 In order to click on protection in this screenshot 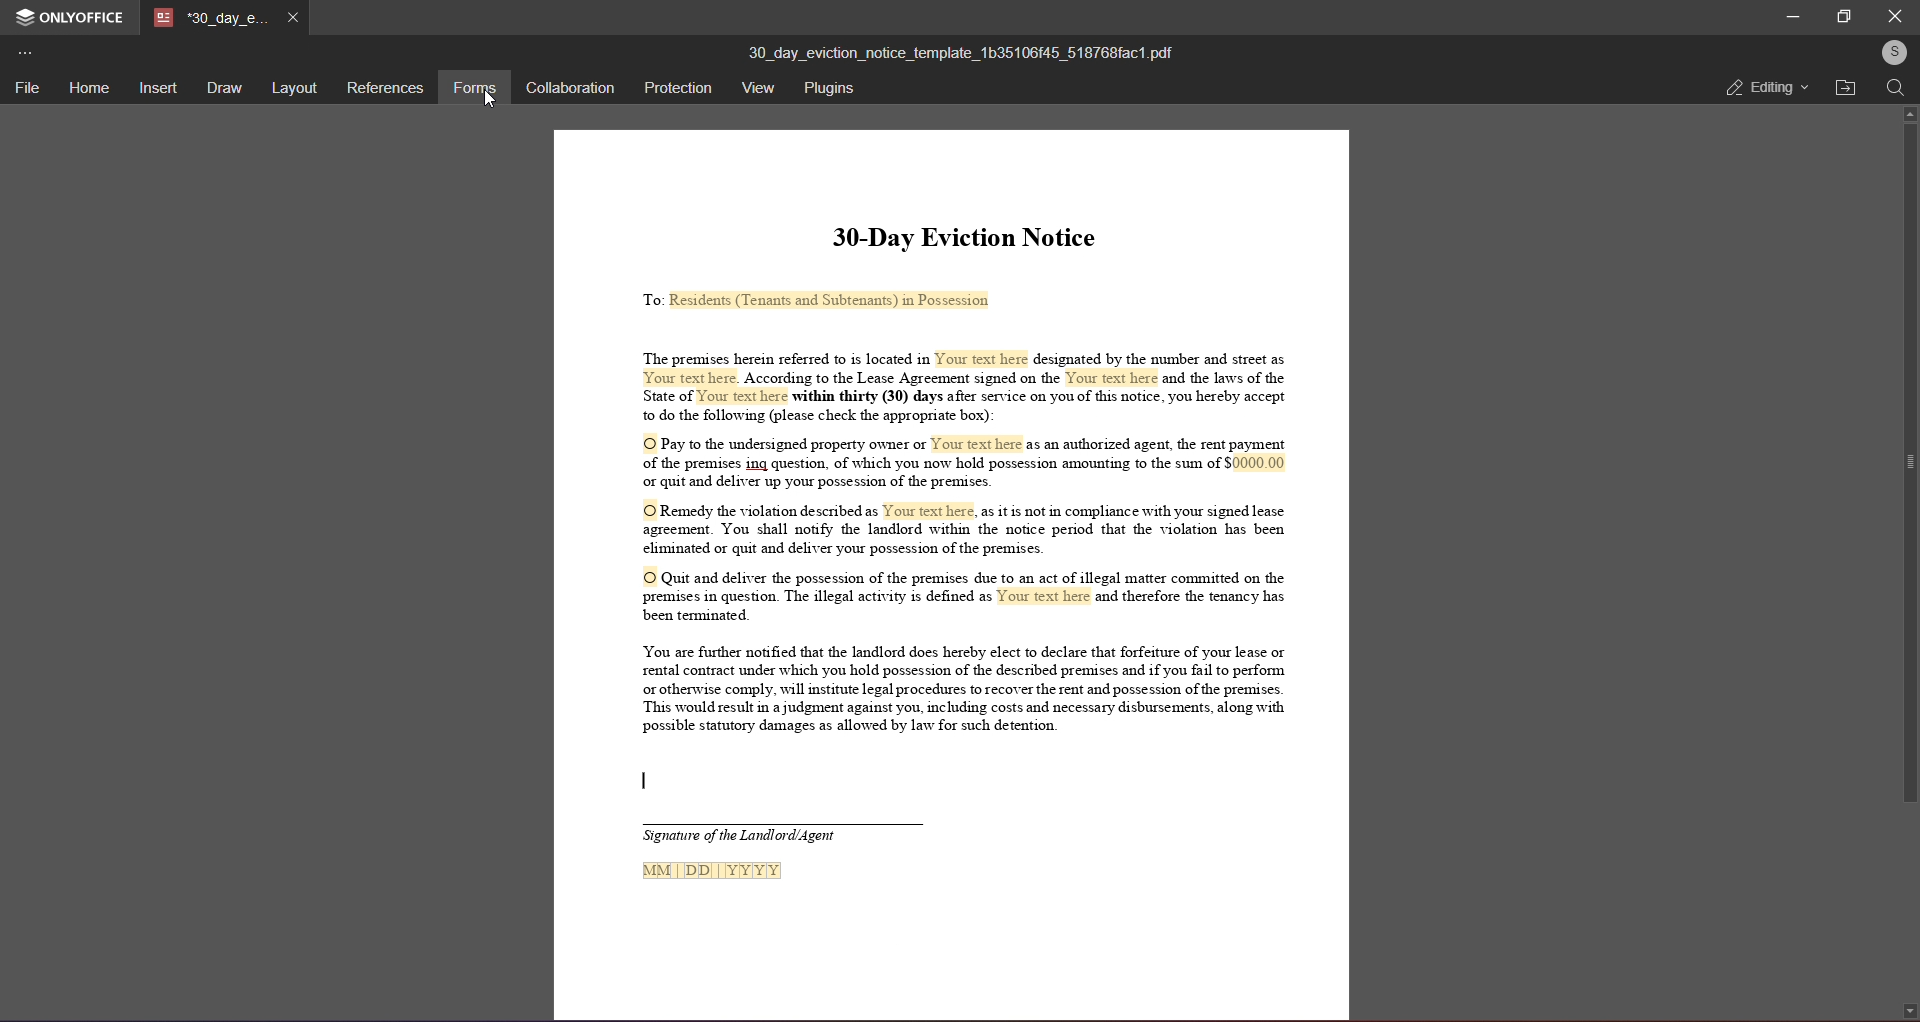, I will do `click(677, 88)`.